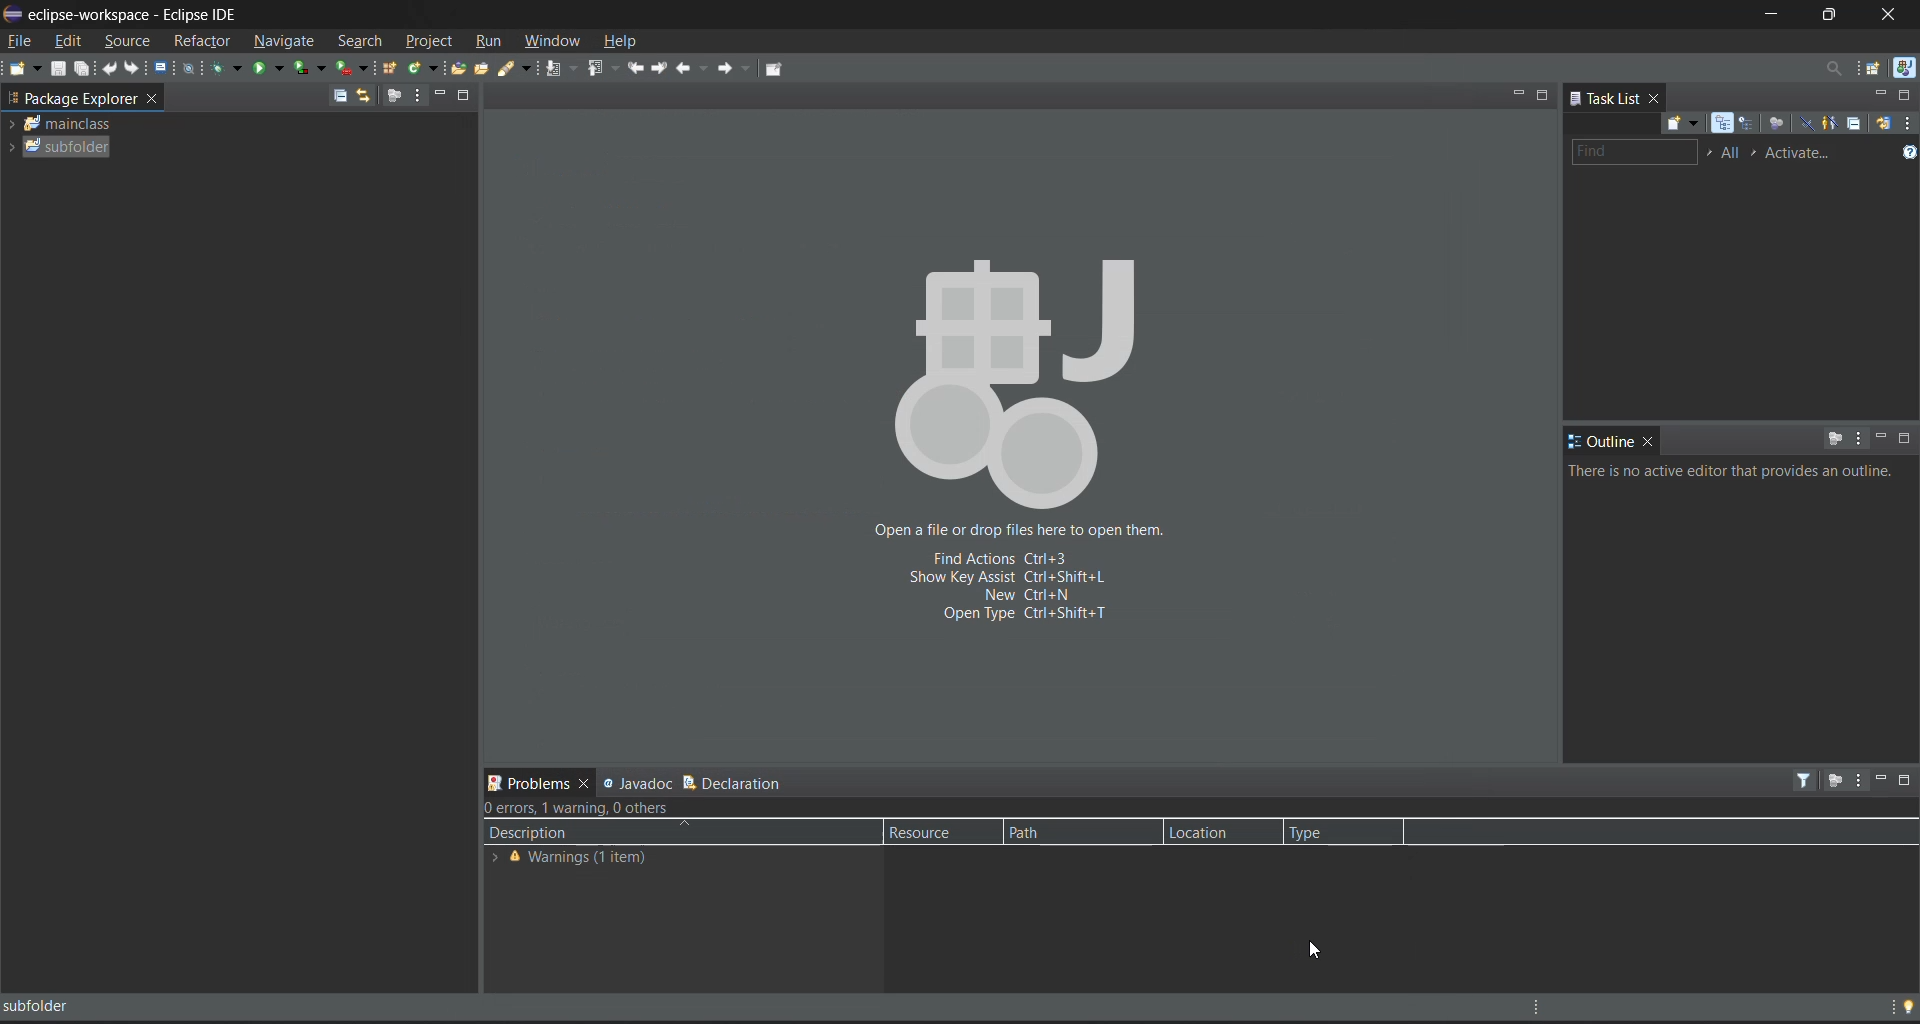 The height and width of the screenshot is (1024, 1920). I want to click on source, so click(129, 40).